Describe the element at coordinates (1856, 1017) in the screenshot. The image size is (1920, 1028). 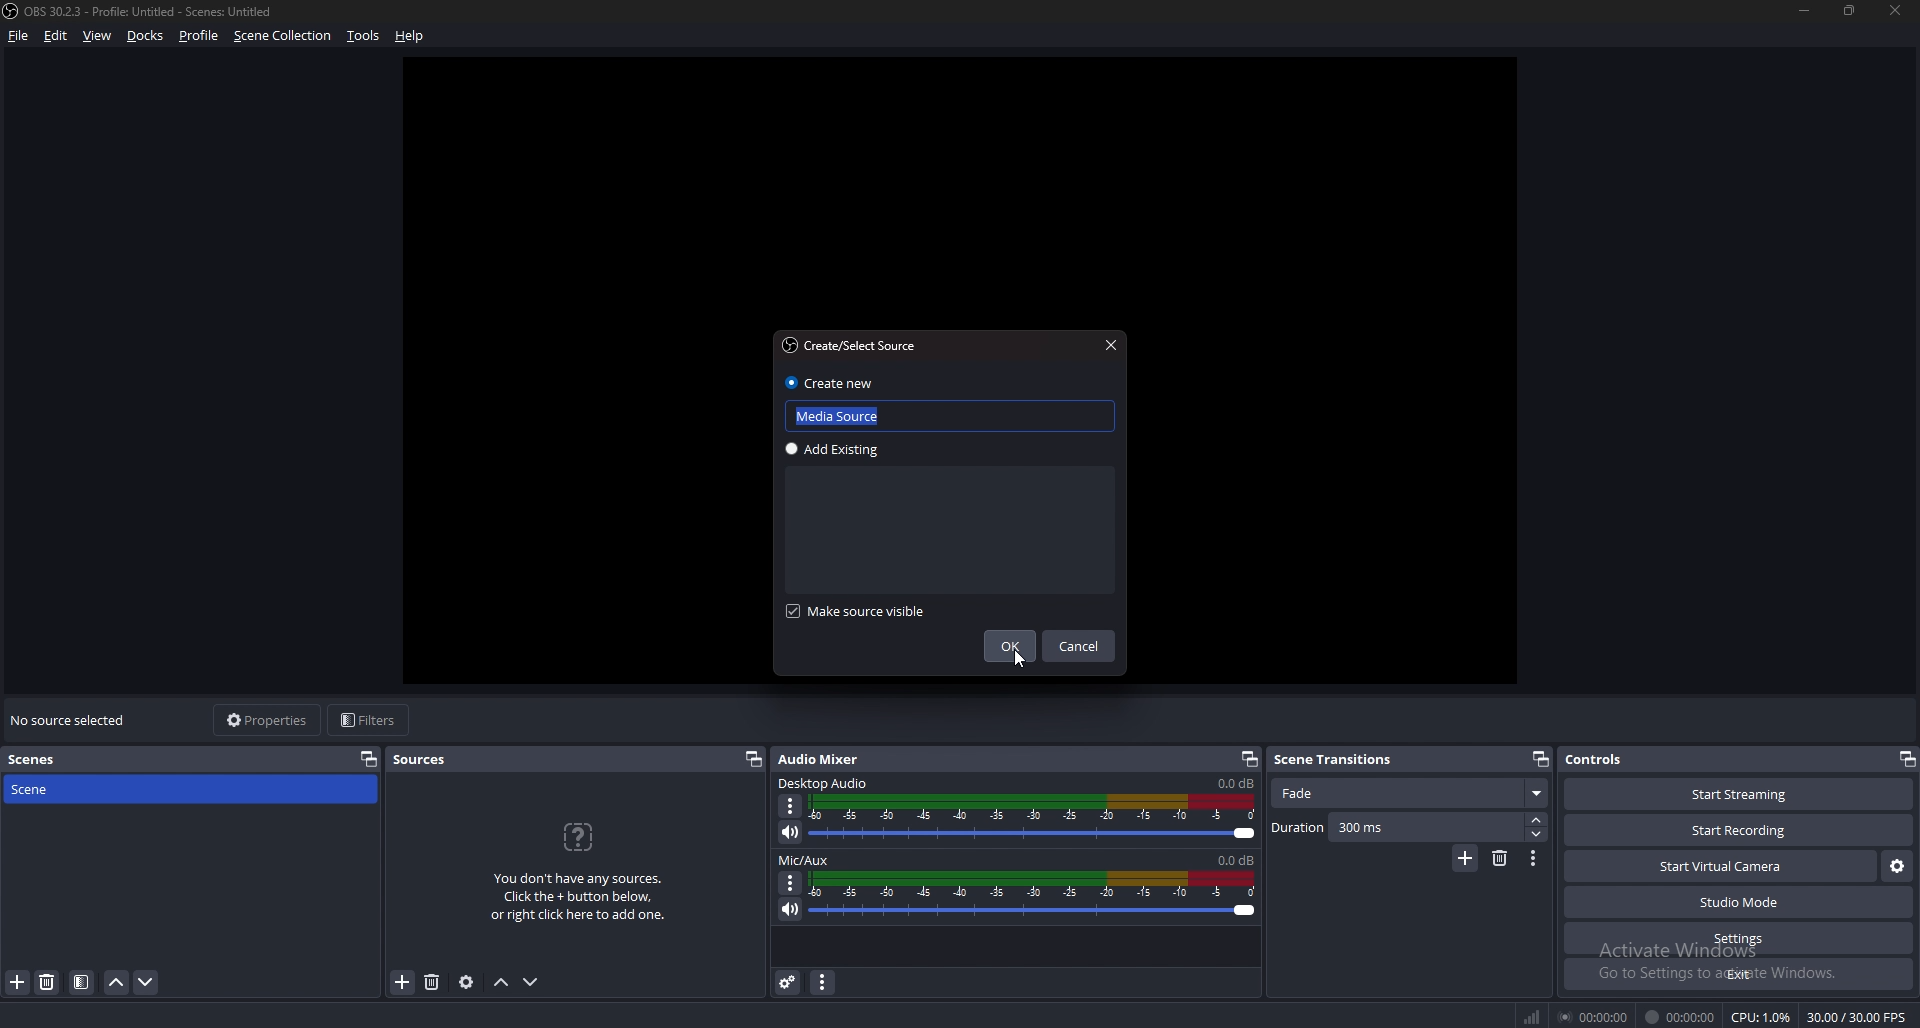
I see `30.00 / 30.00 FPS` at that location.